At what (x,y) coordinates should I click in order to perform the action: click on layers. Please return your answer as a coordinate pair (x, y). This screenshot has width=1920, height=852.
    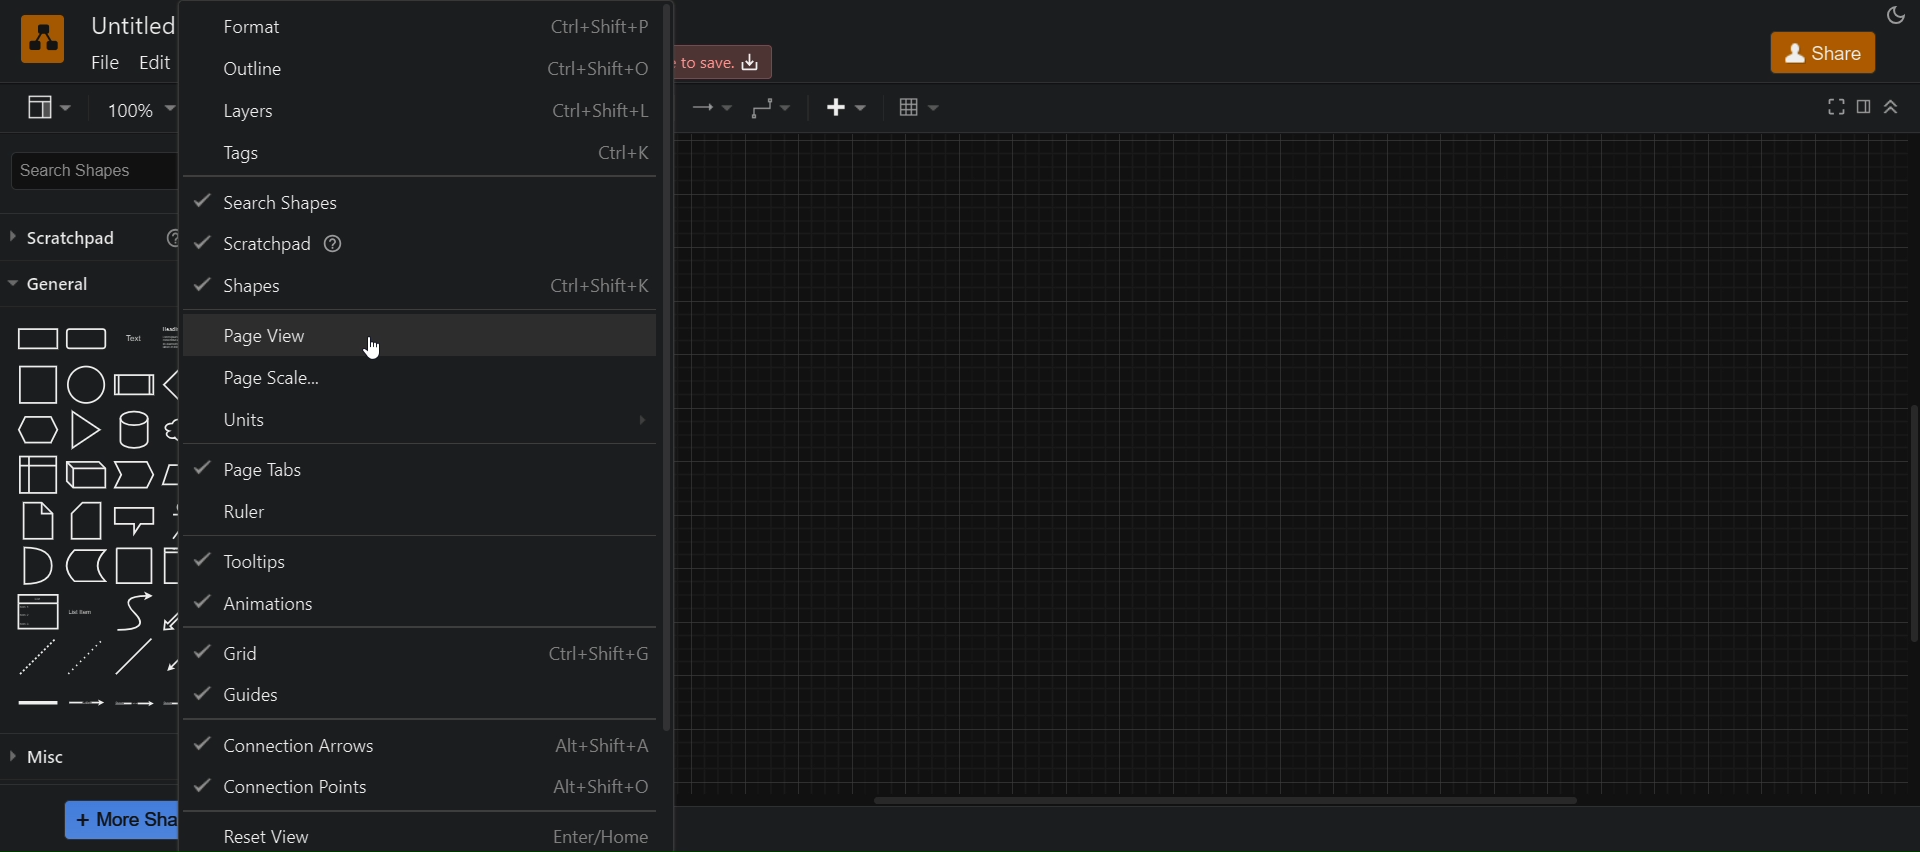
    Looking at the image, I should click on (424, 108).